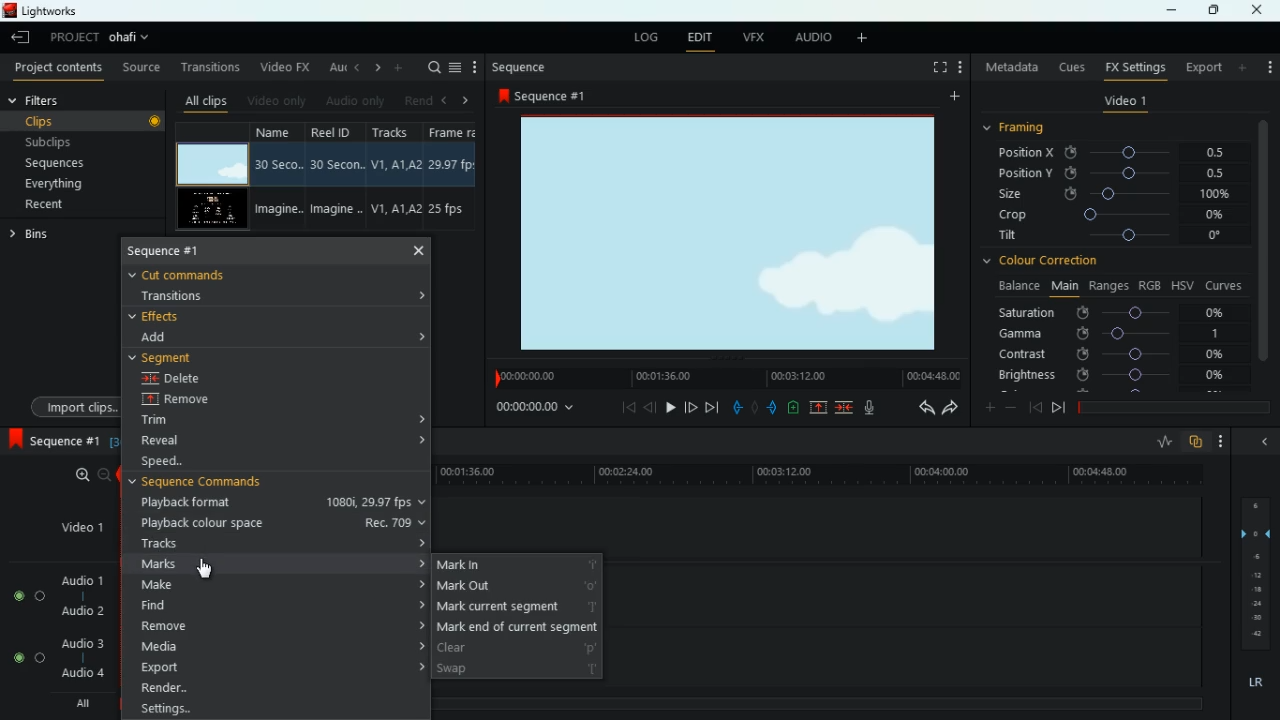 The height and width of the screenshot is (720, 1280). Describe the element at coordinates (24, 658) in the screenshot. I see `Audio` at that location.